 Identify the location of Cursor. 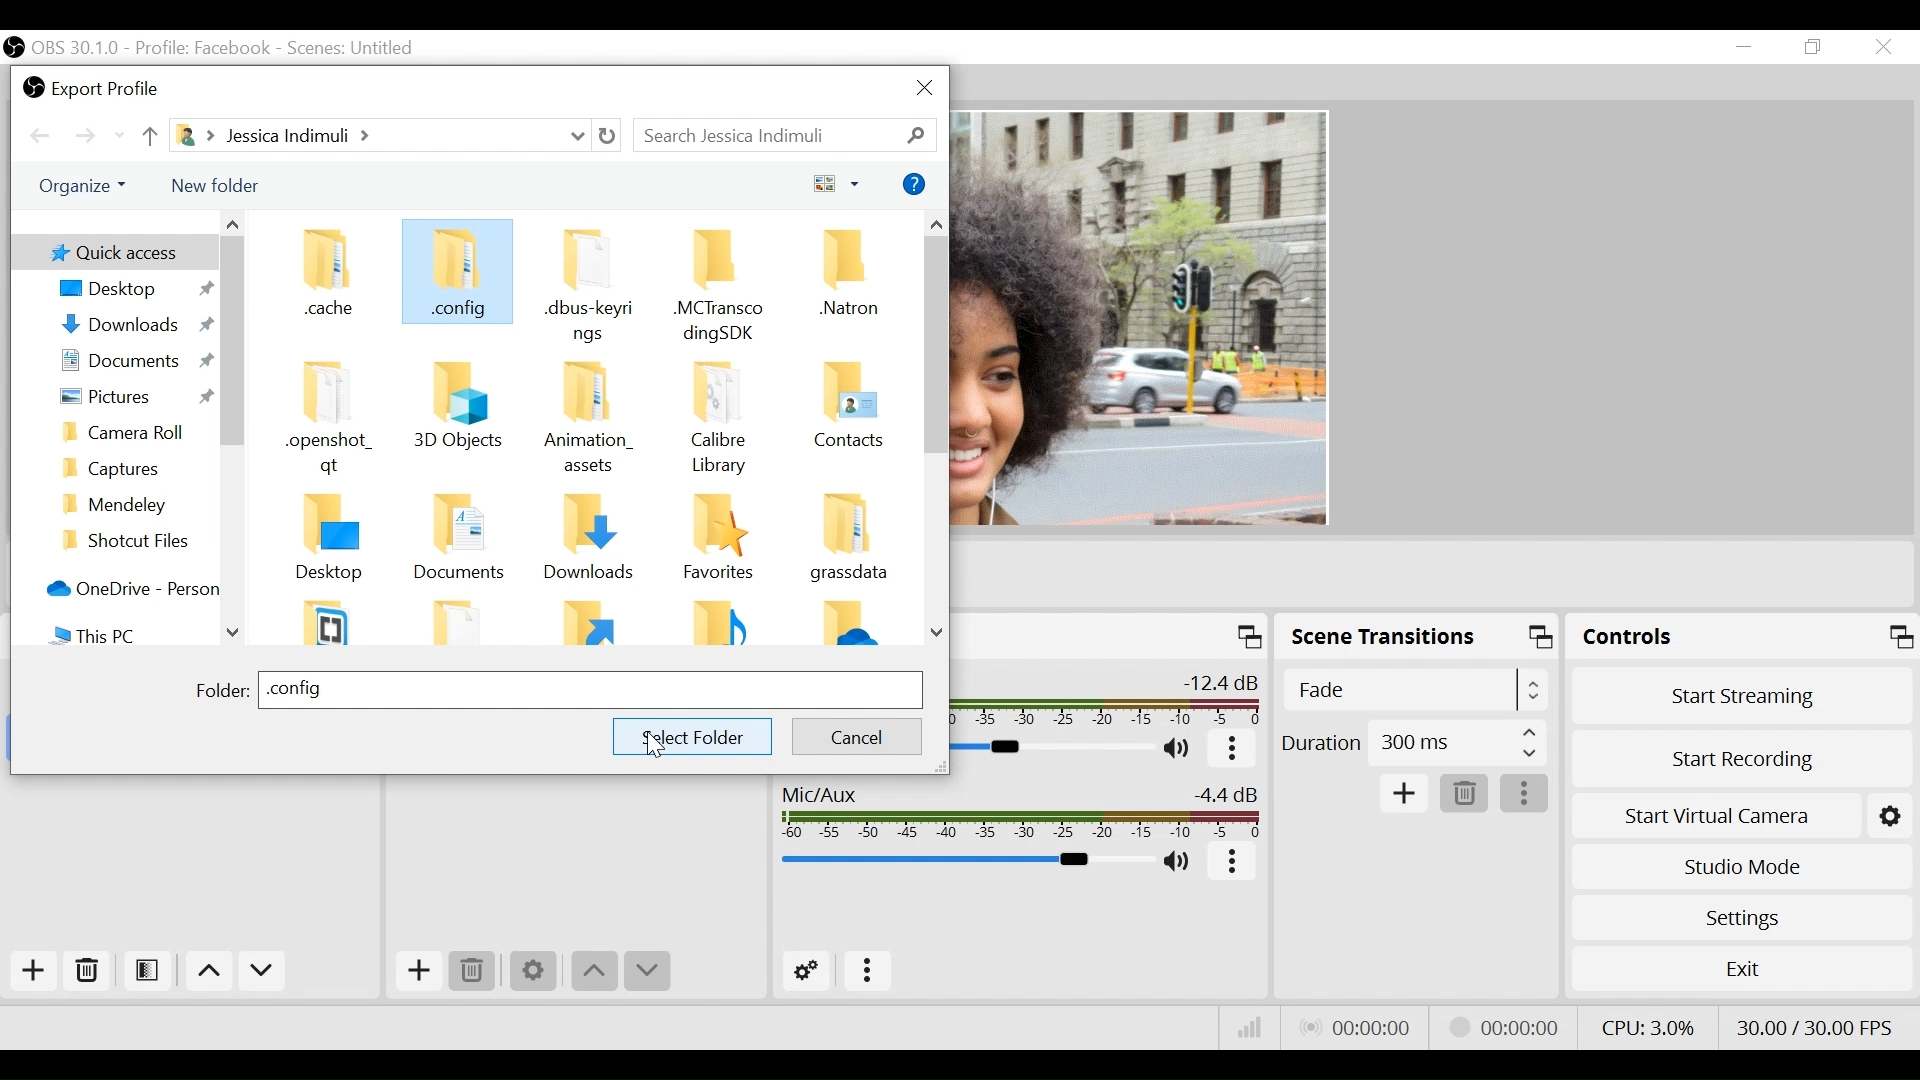
(659, 745).